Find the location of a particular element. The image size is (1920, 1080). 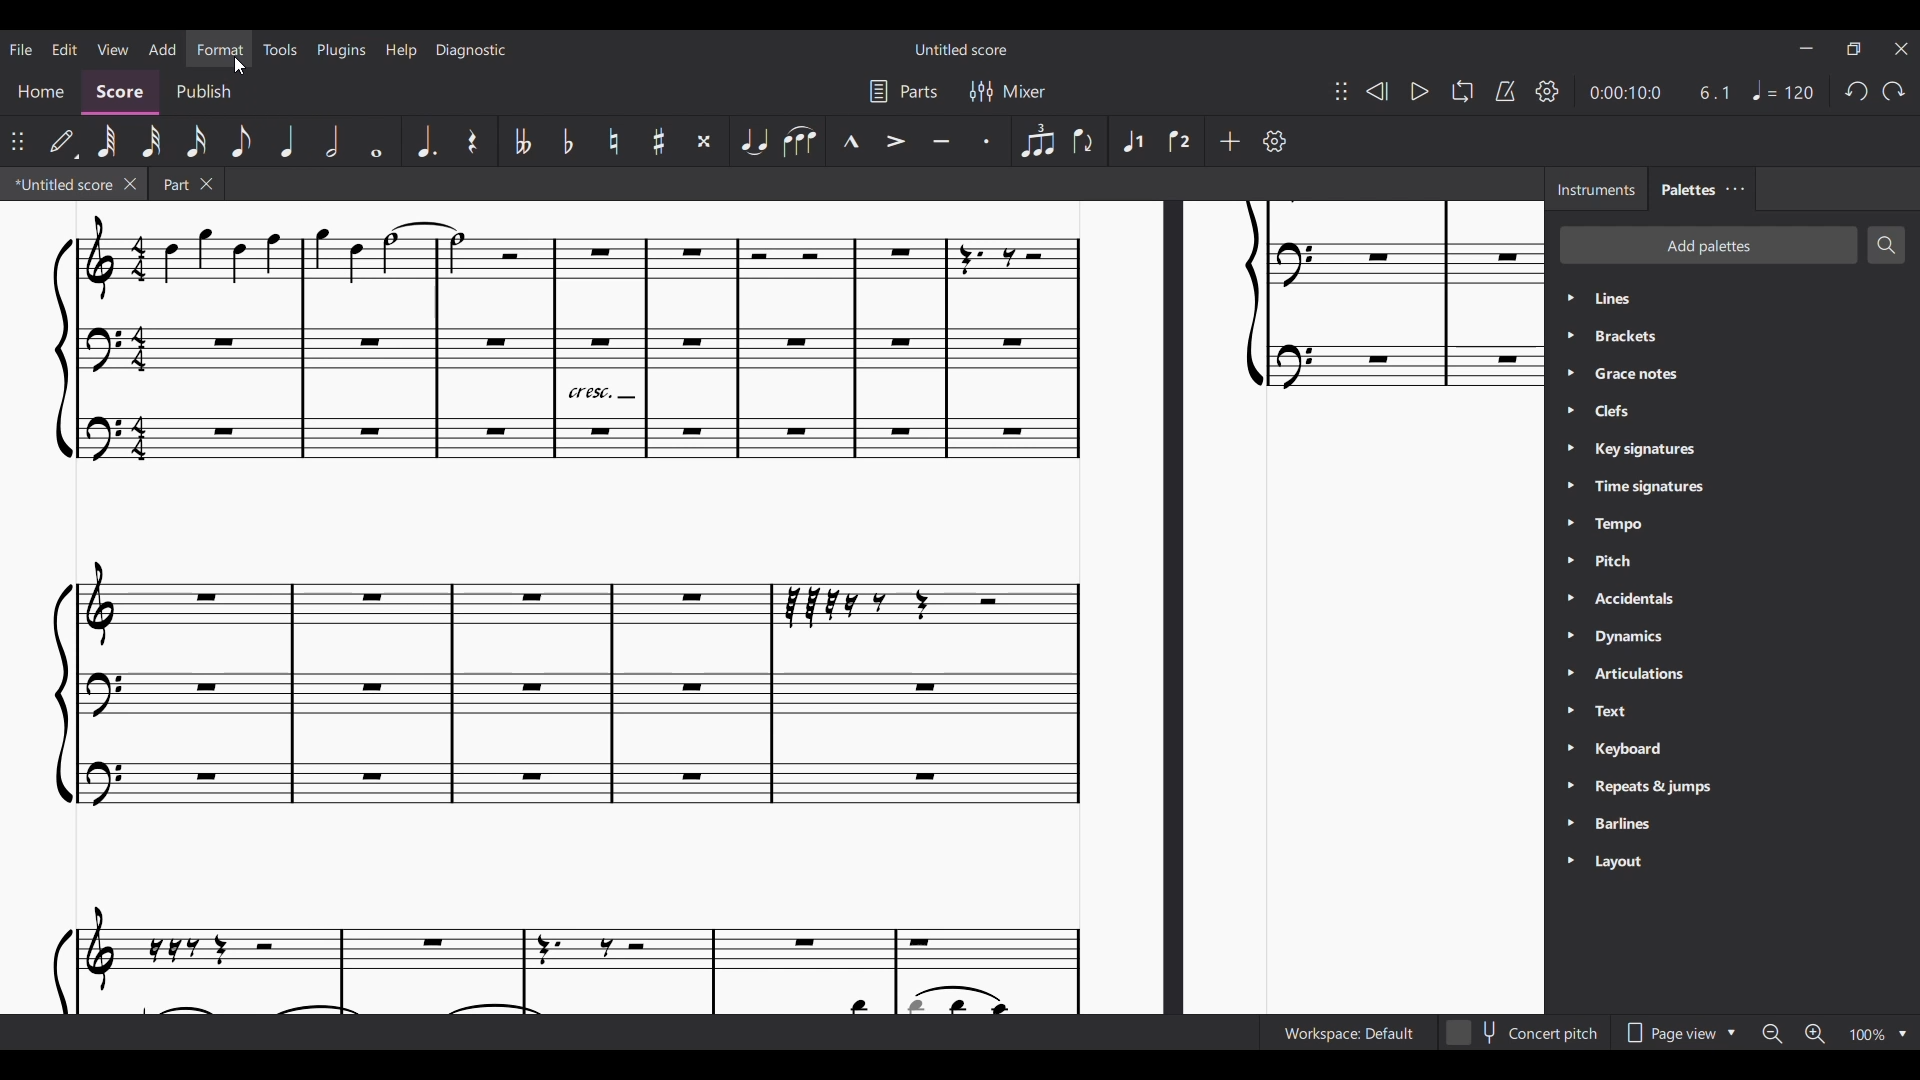

View menu is located at coordinates (112, 49).